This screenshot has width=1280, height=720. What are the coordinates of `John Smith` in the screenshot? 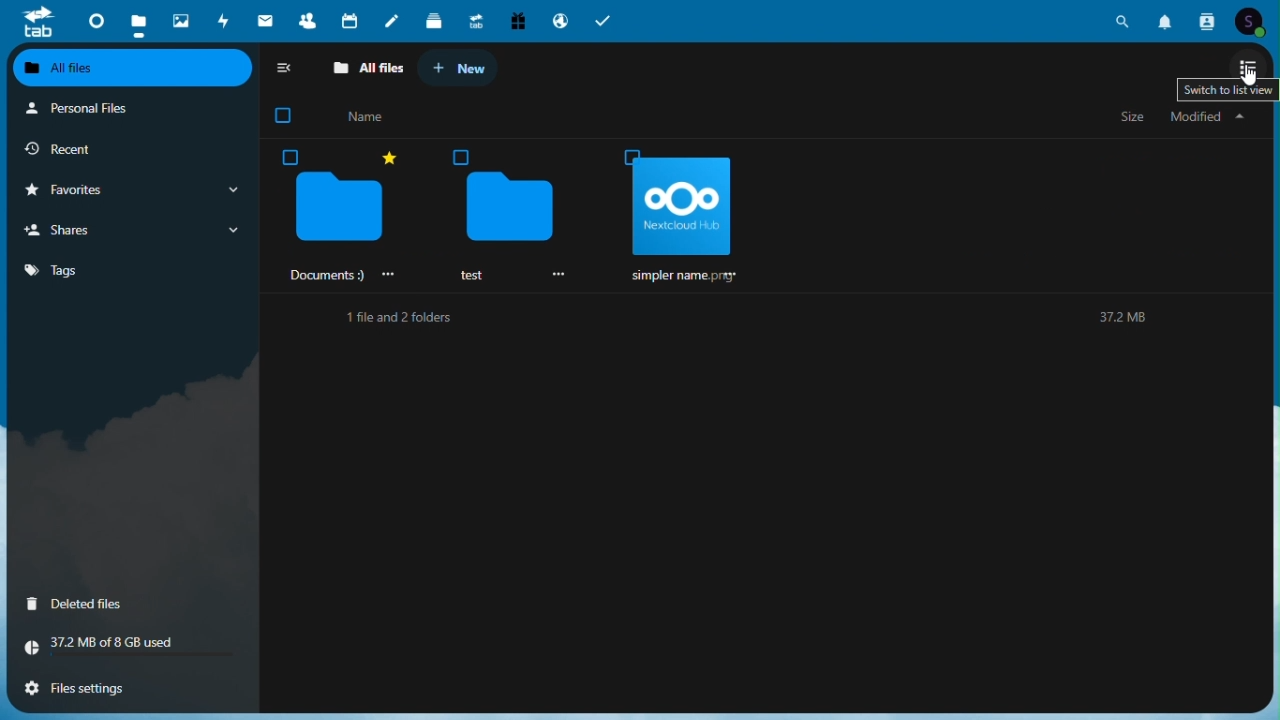 It's located at (370, 116).